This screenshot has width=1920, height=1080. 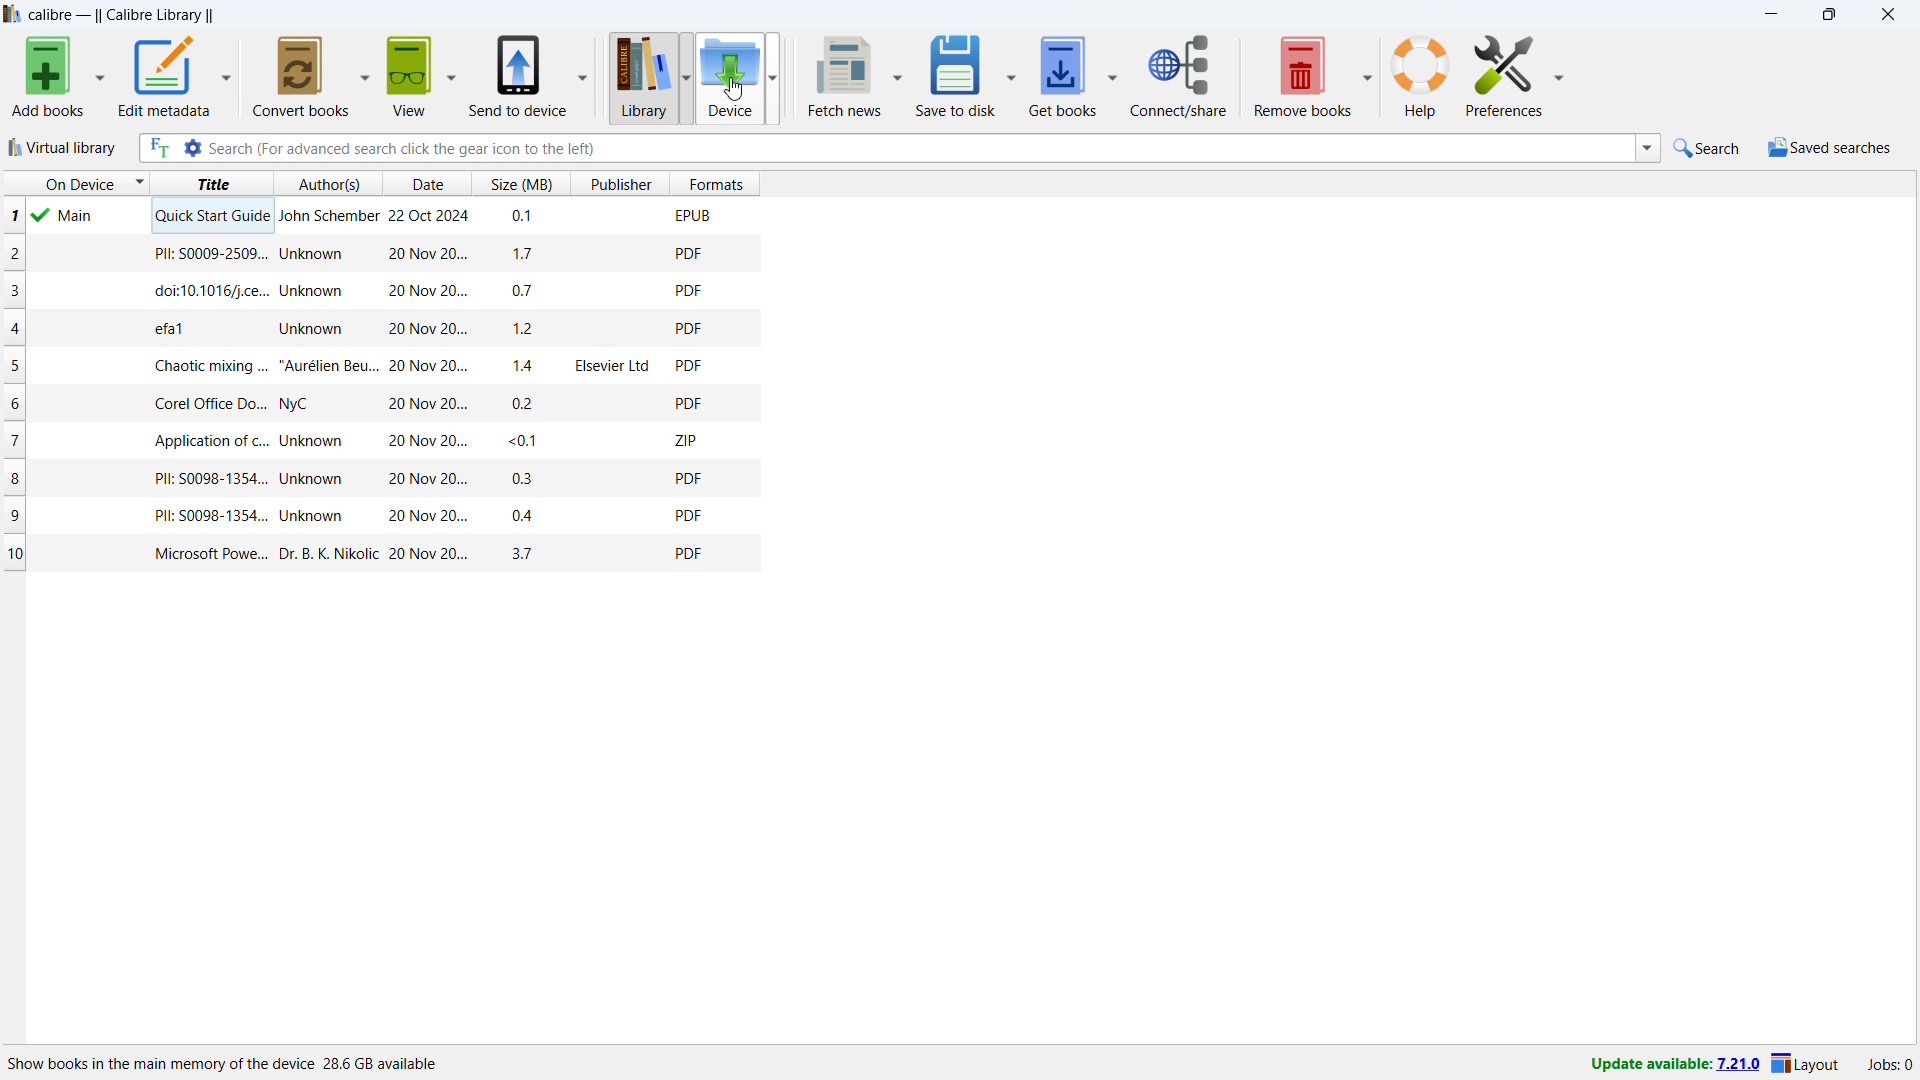 What do you see at coordinates (729, 79) in the screenshot?
I see `device` at bounding box center [729, 79].